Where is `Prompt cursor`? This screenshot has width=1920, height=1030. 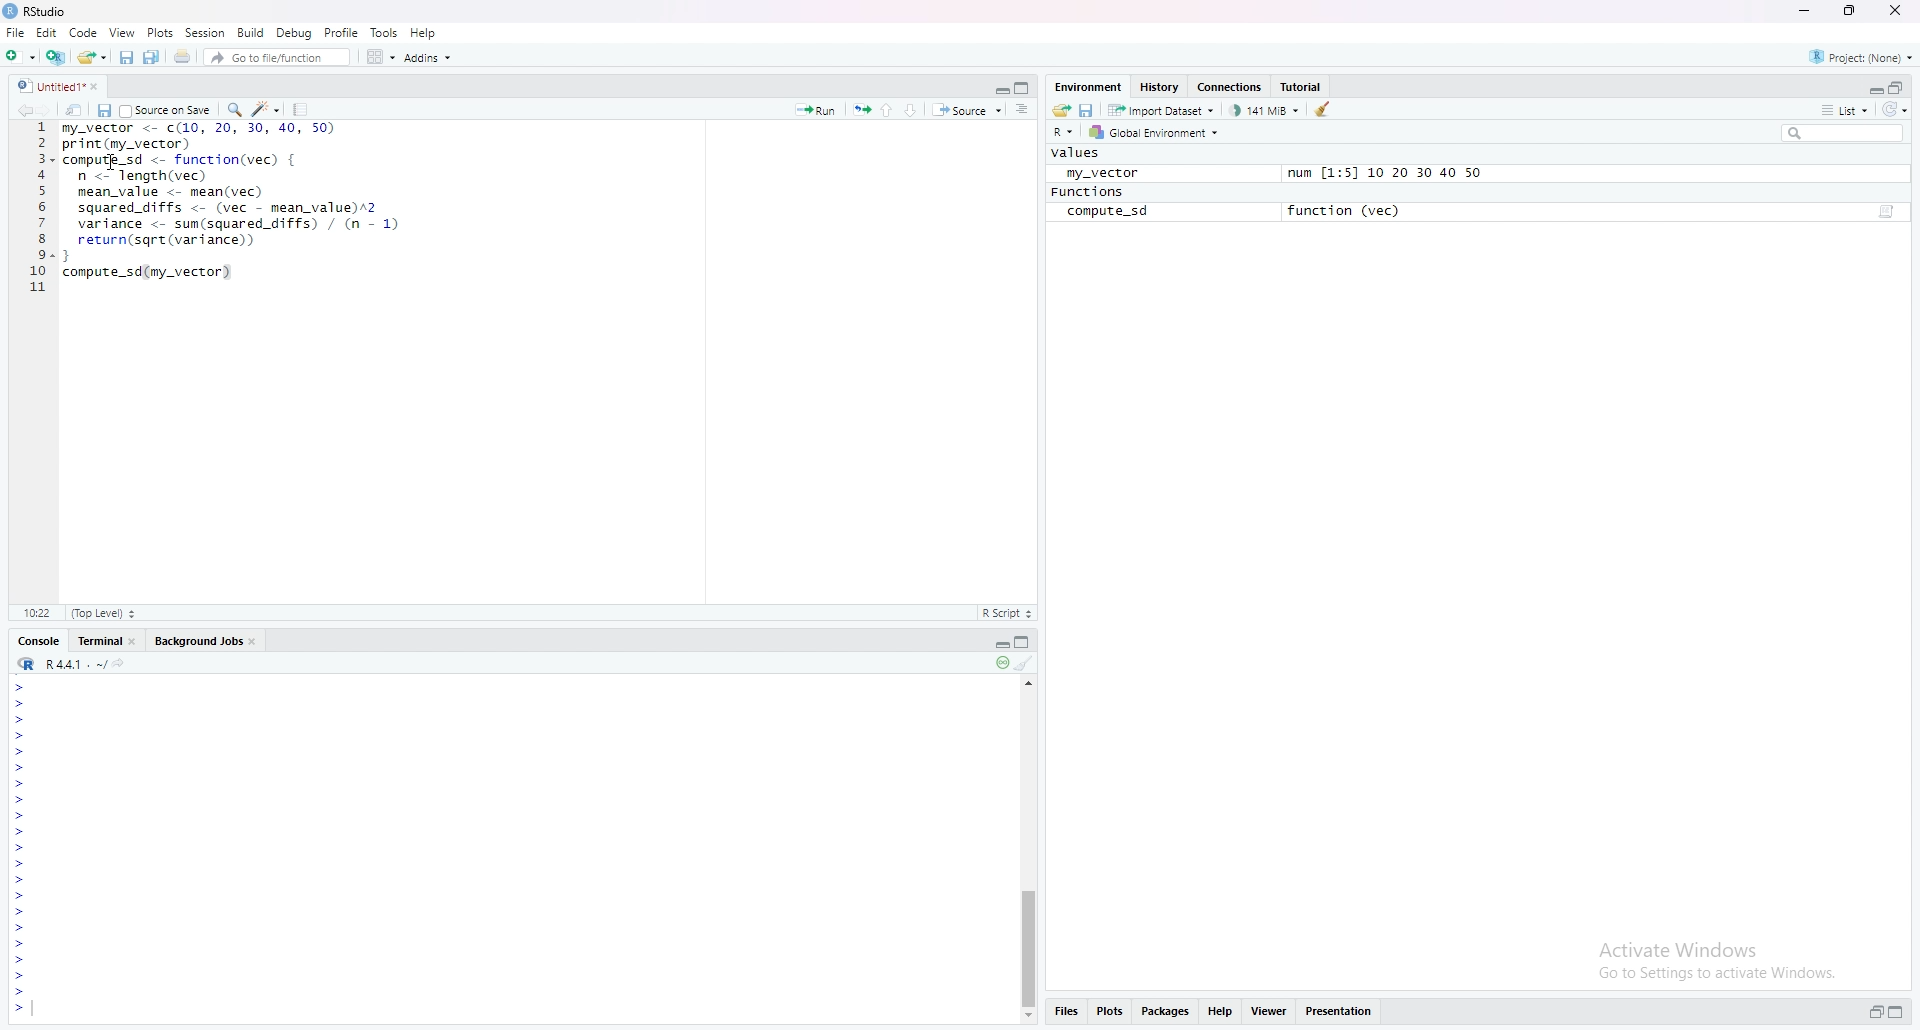 Prompt cursor is located at coordinates (18, 944).